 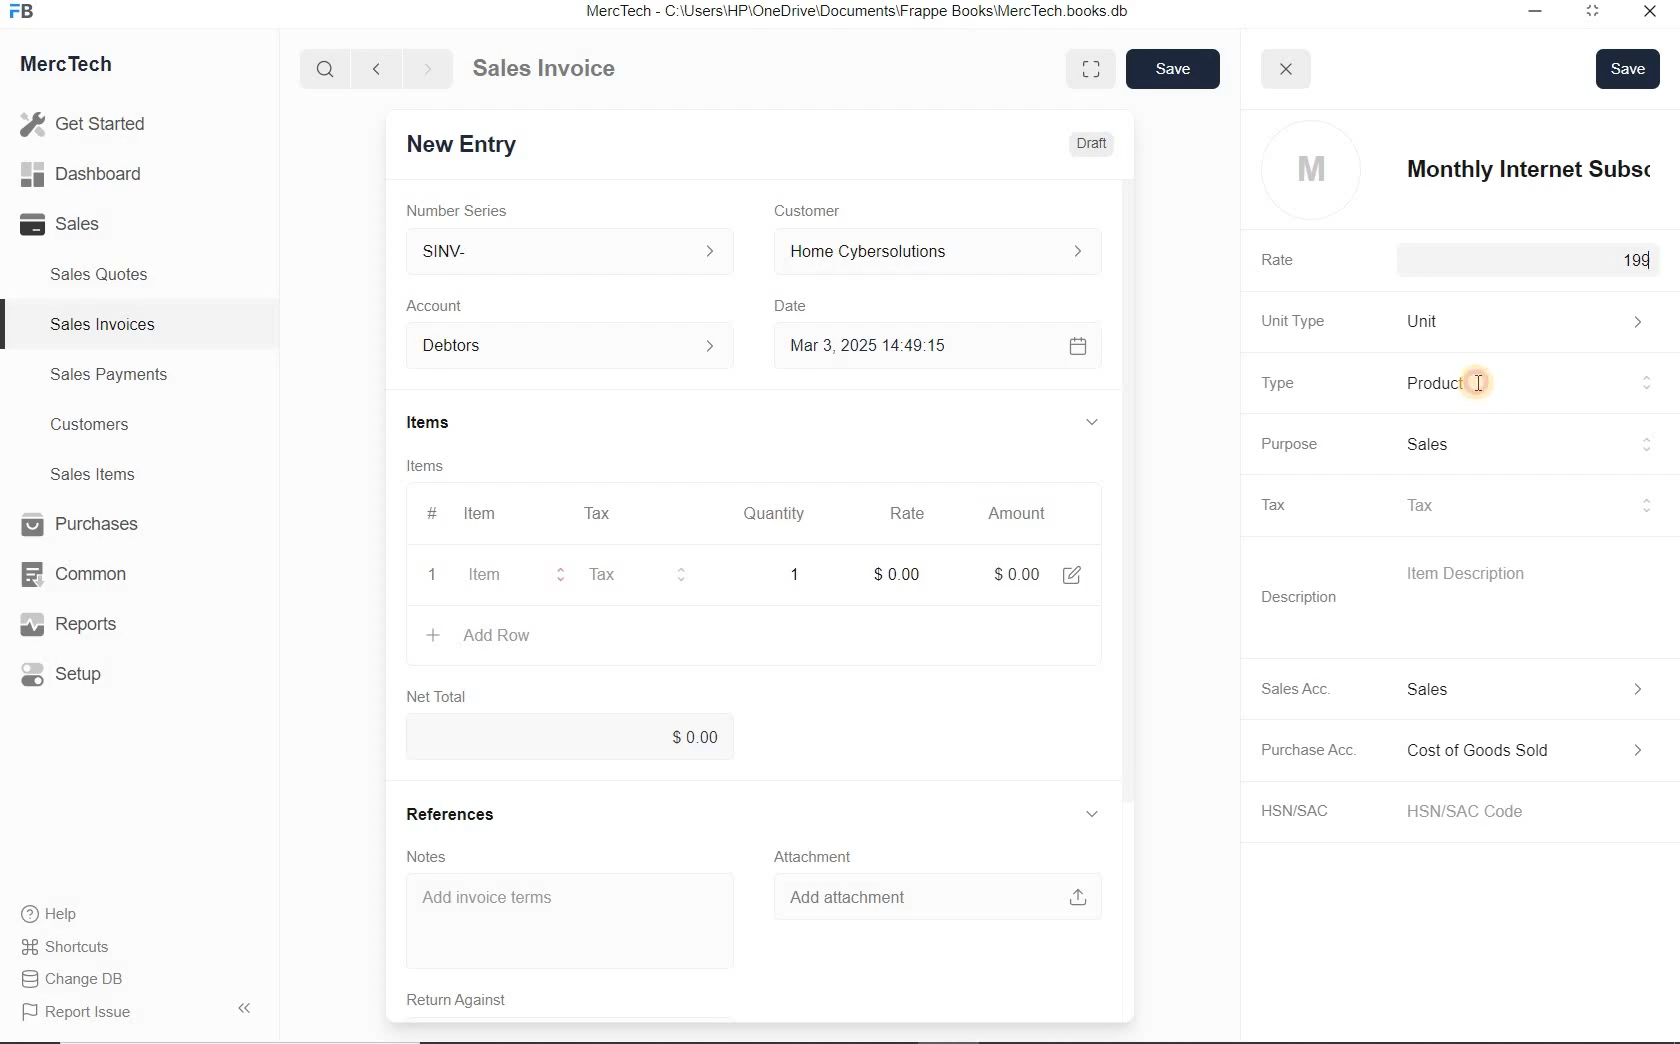 I want to click on Amount, so click(x=1013, y=513).